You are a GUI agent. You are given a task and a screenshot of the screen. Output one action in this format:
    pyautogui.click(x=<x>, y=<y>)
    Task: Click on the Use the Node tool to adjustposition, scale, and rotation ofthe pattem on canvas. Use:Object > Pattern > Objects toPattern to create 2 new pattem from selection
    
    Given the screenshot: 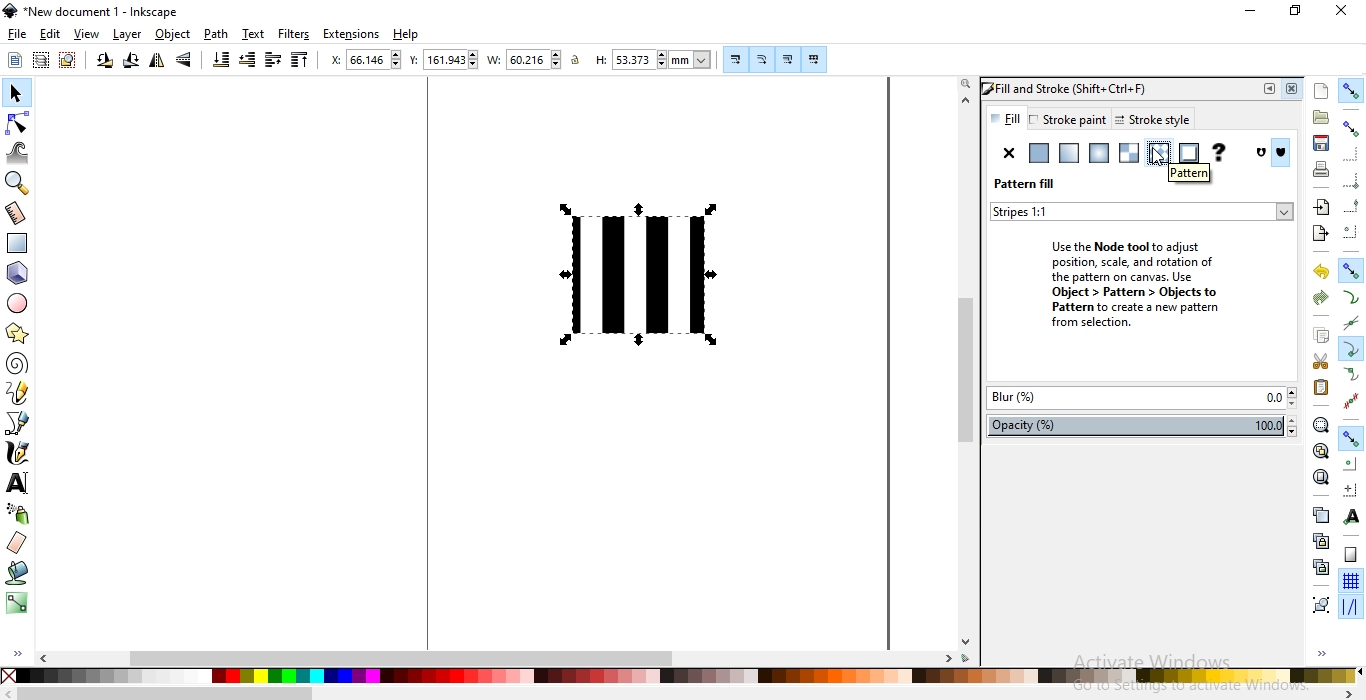 What is the action you would take?
    pyautogui.click(x=1119, y=281)
    